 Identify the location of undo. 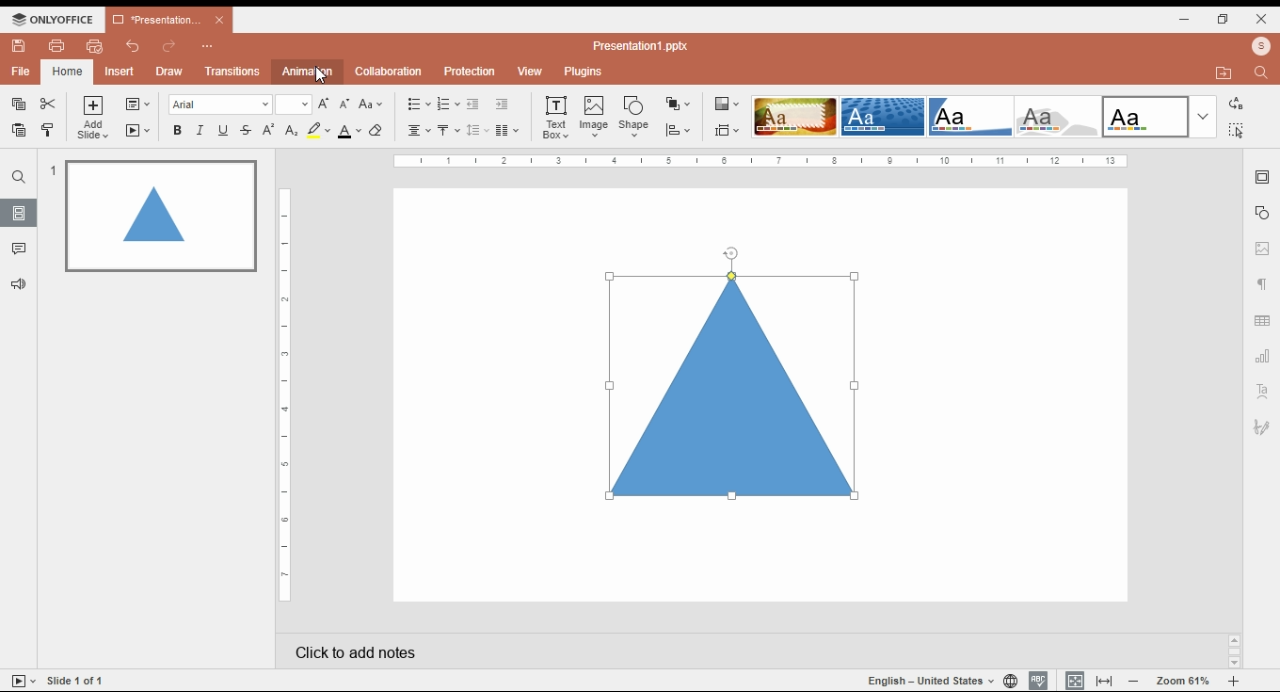
(133, 46).